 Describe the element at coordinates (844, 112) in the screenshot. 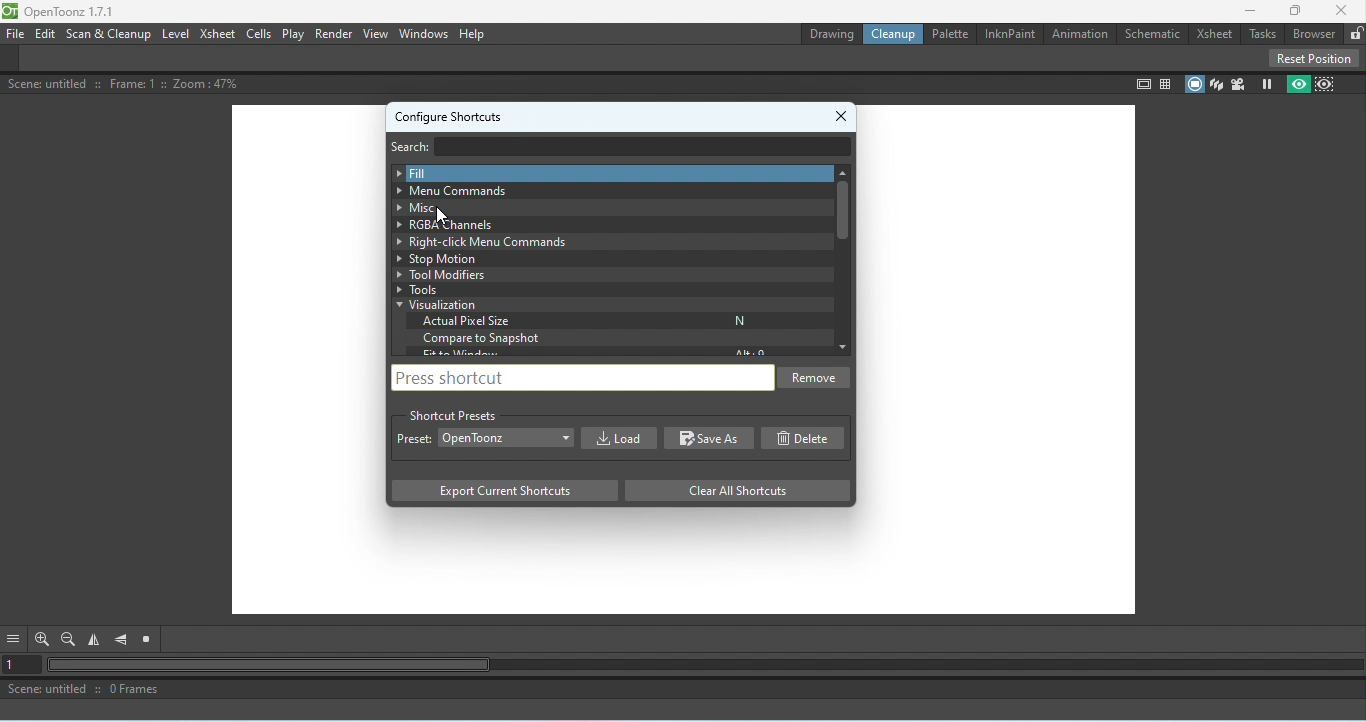

I see `Close` at that location.